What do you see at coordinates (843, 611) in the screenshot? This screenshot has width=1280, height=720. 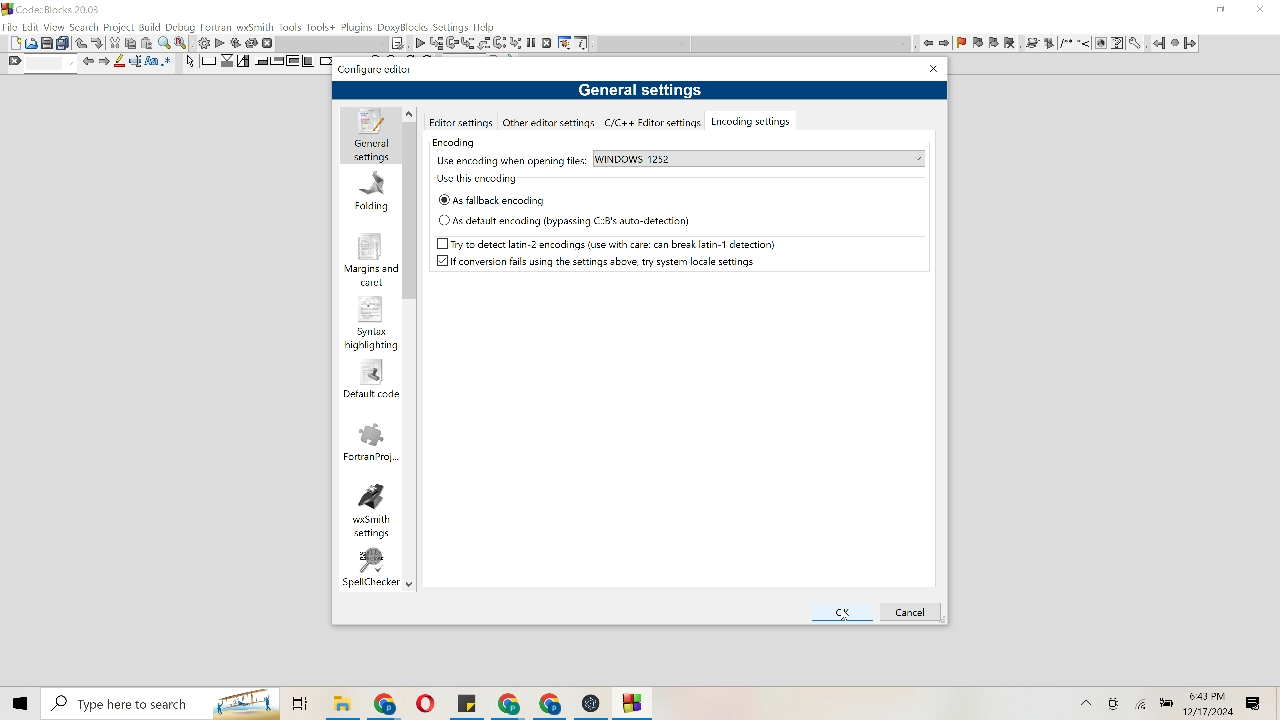 I see `Ok` at bounding box center [843, 611].